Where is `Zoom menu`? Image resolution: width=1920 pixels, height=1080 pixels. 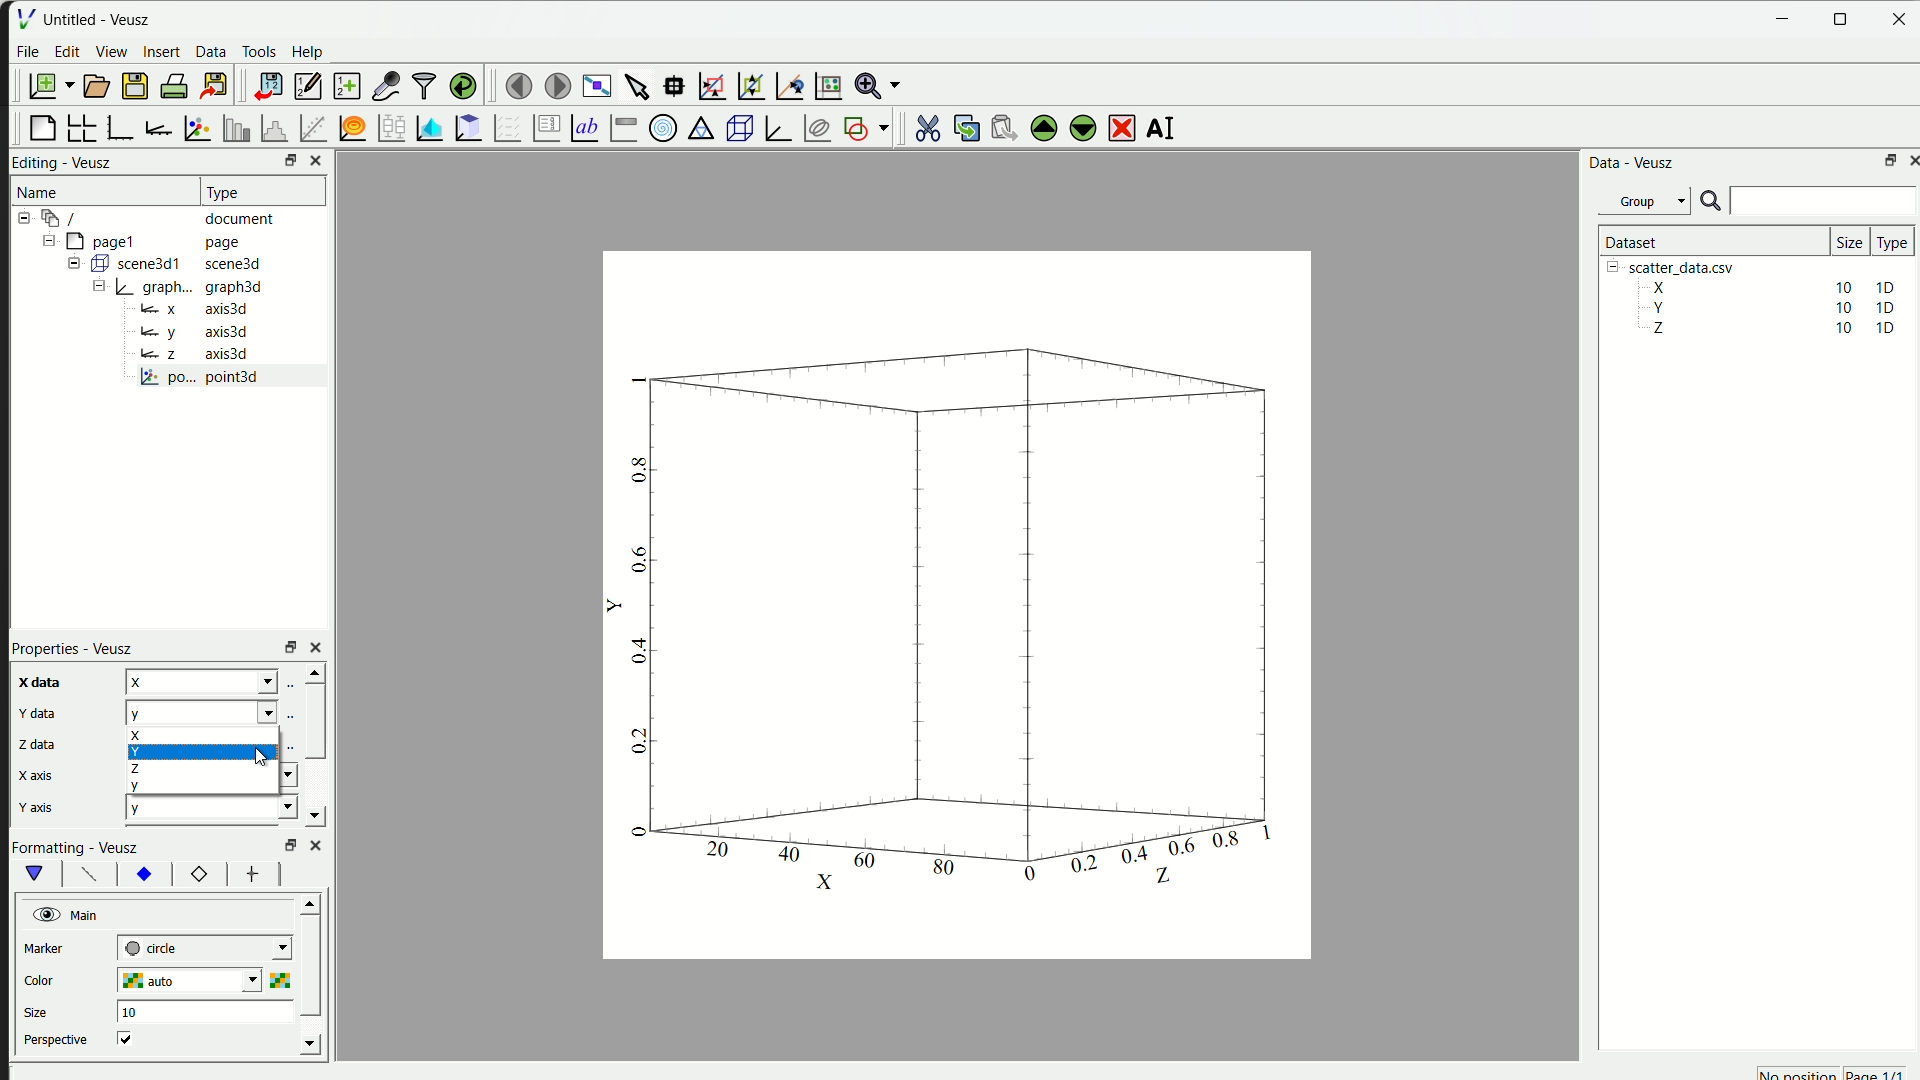 Zoom menu is located at coordinates (876, 85).